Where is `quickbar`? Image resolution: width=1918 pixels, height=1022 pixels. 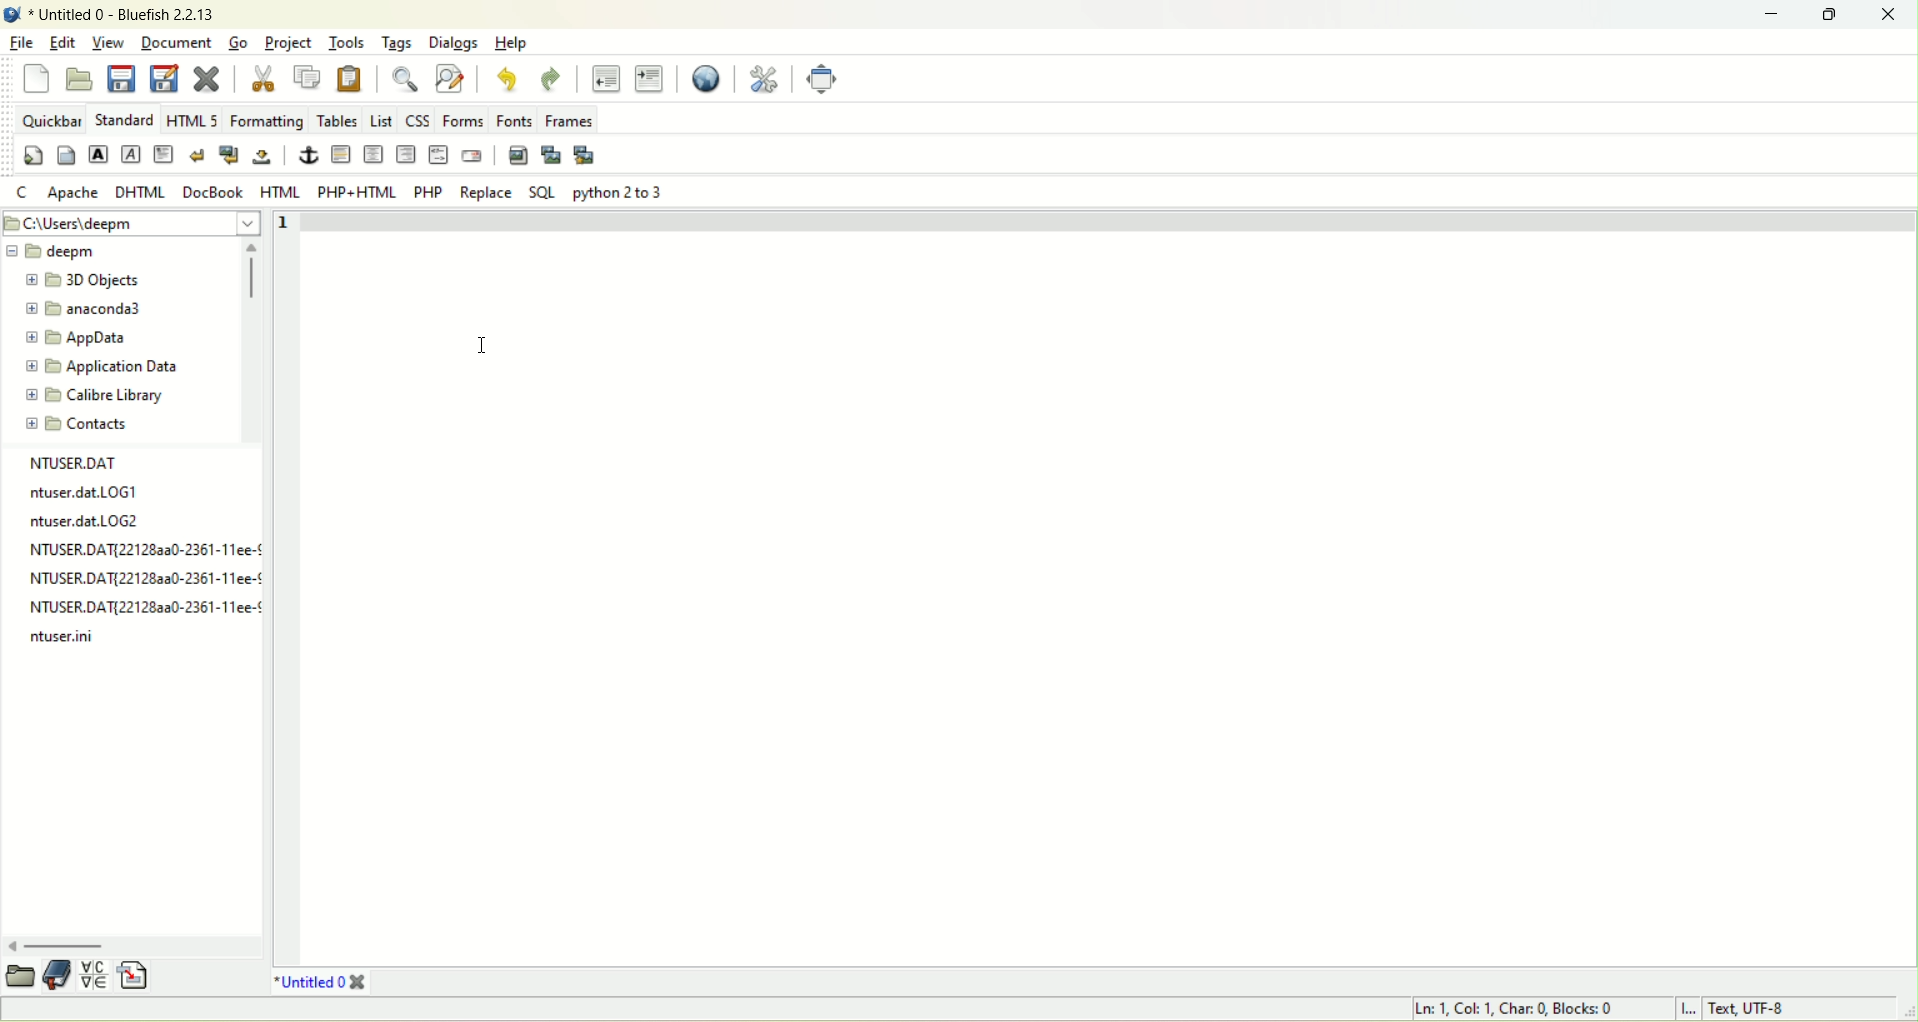
quickbar is located at coordinates (52, 119).